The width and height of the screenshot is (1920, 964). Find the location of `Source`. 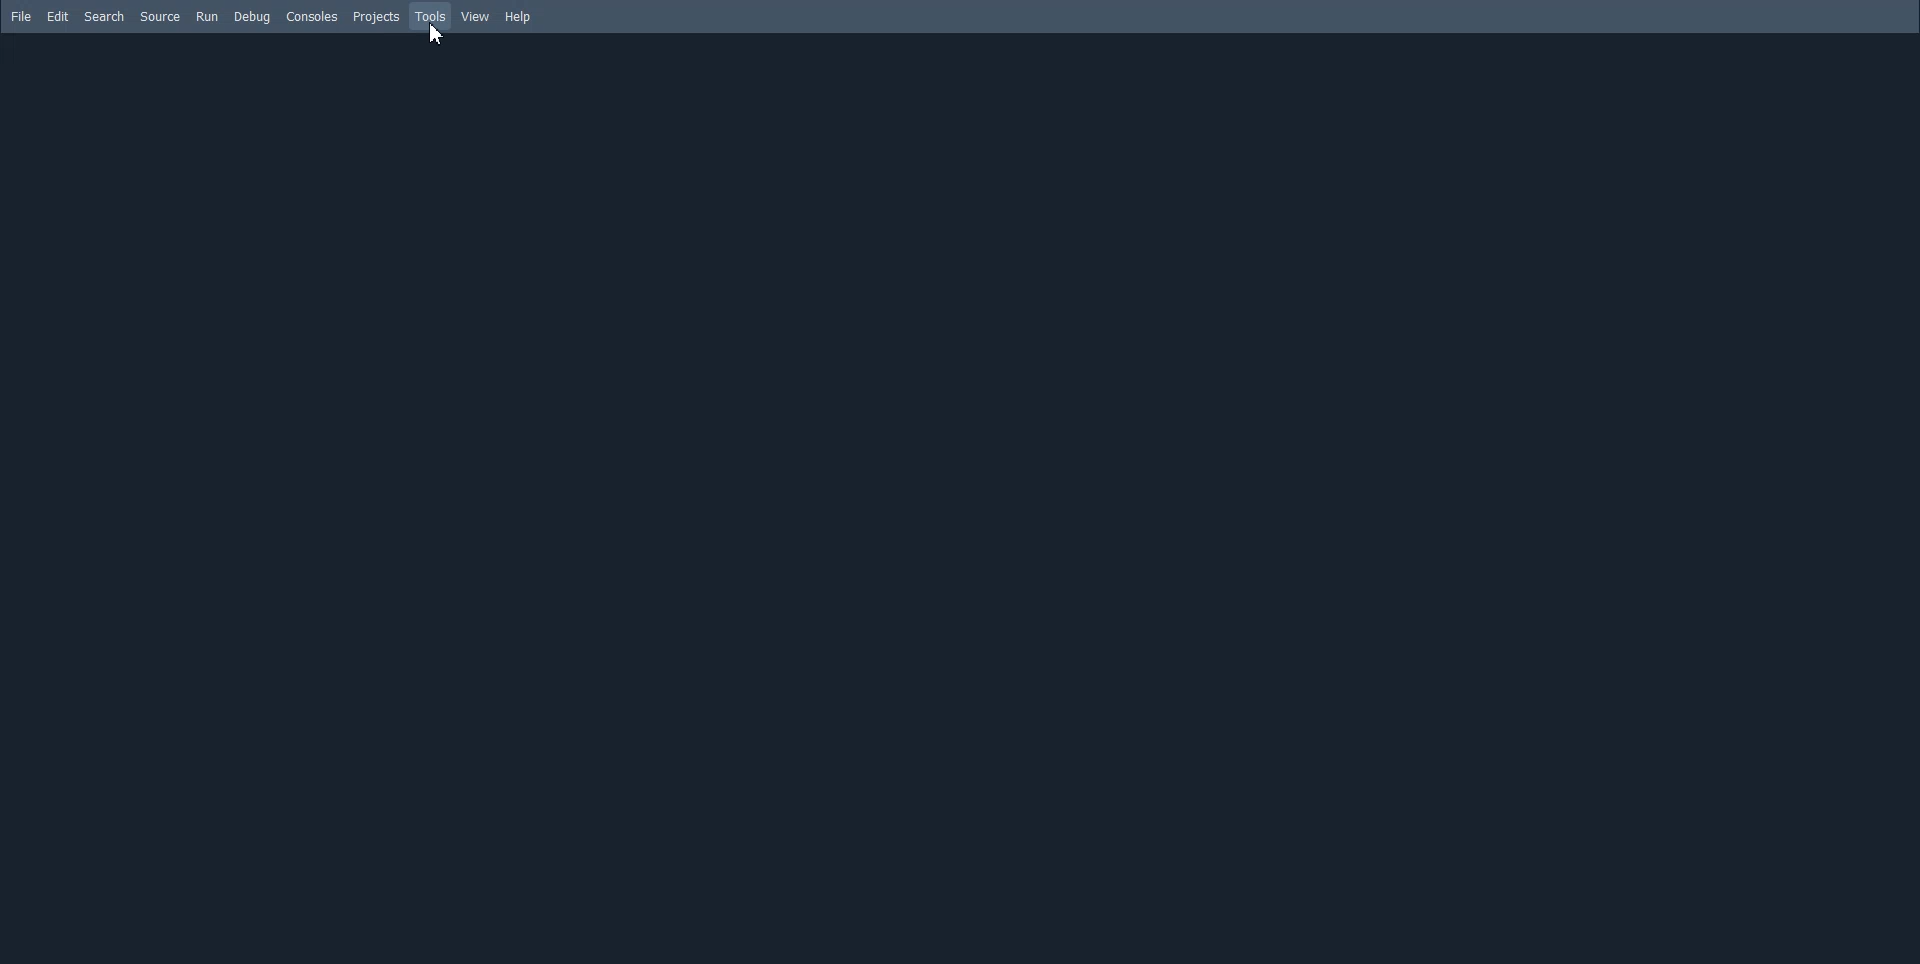

Source is located at coordinates (159, 17).